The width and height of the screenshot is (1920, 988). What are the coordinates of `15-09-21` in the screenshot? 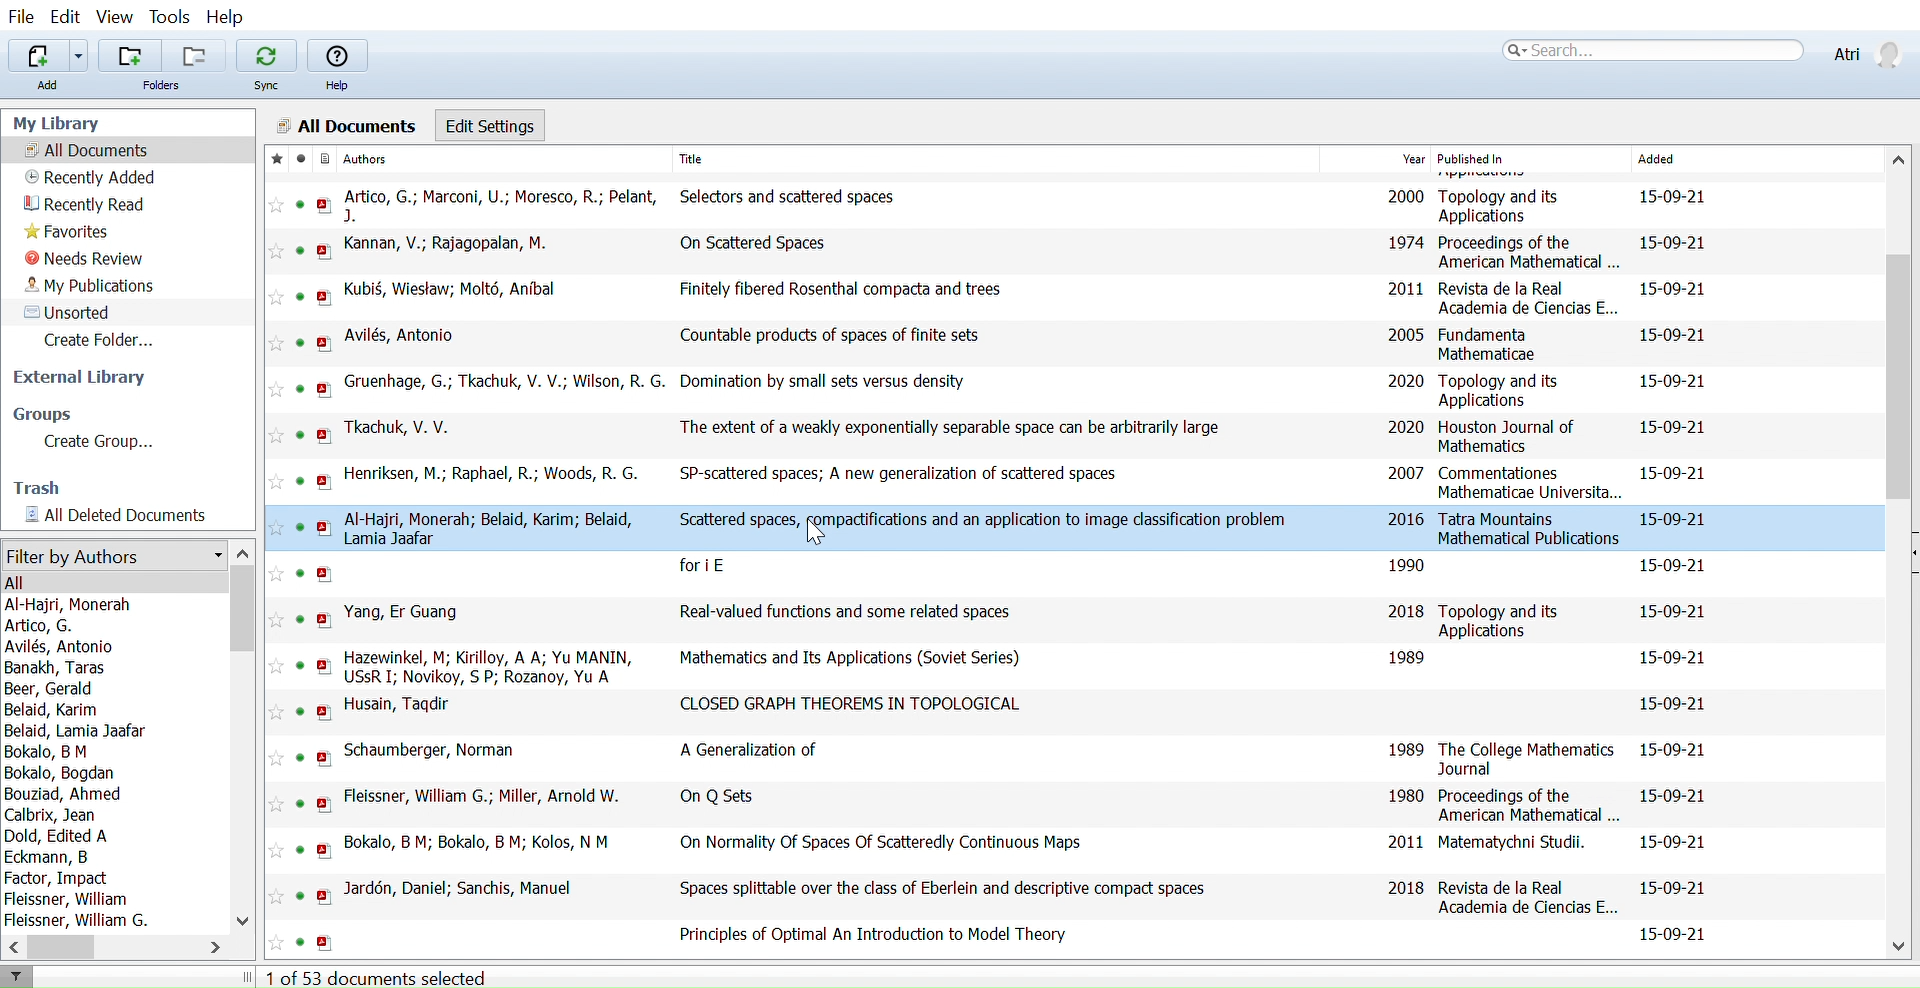 It's located at (1675, 195).